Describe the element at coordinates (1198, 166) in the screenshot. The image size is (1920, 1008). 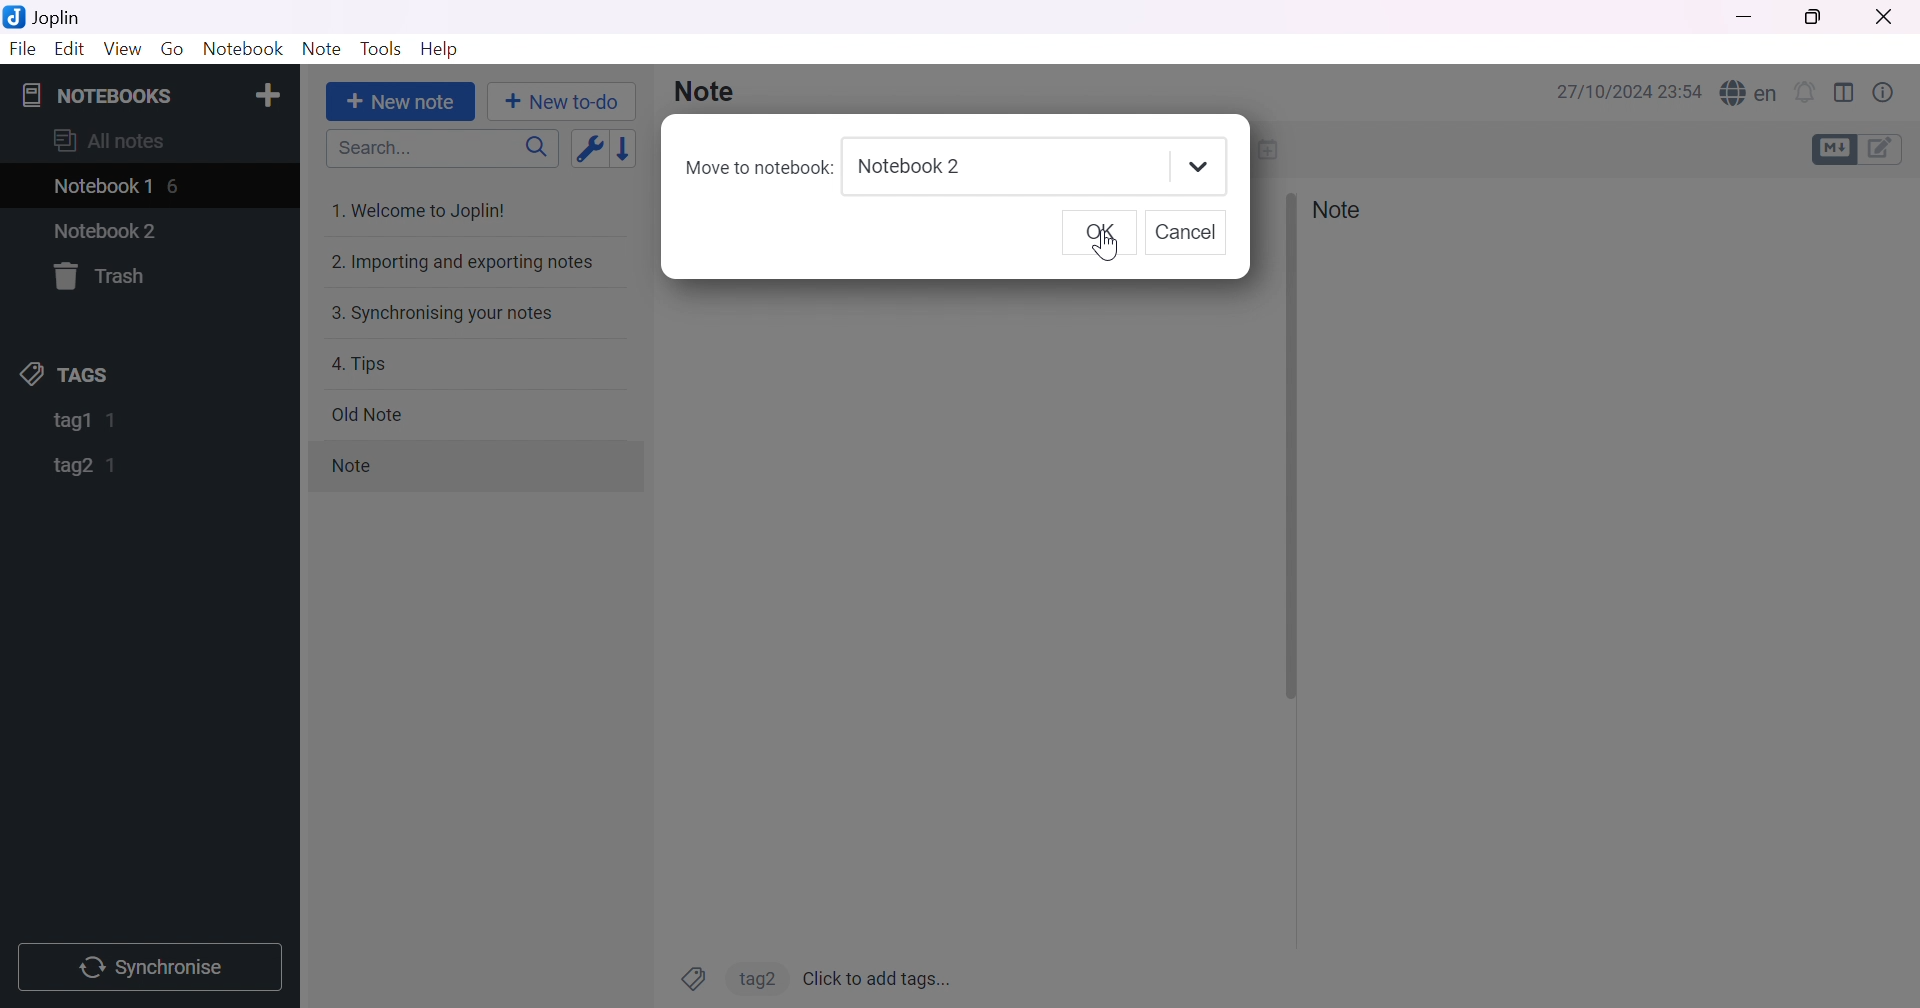
I see `Drop down` at that location.